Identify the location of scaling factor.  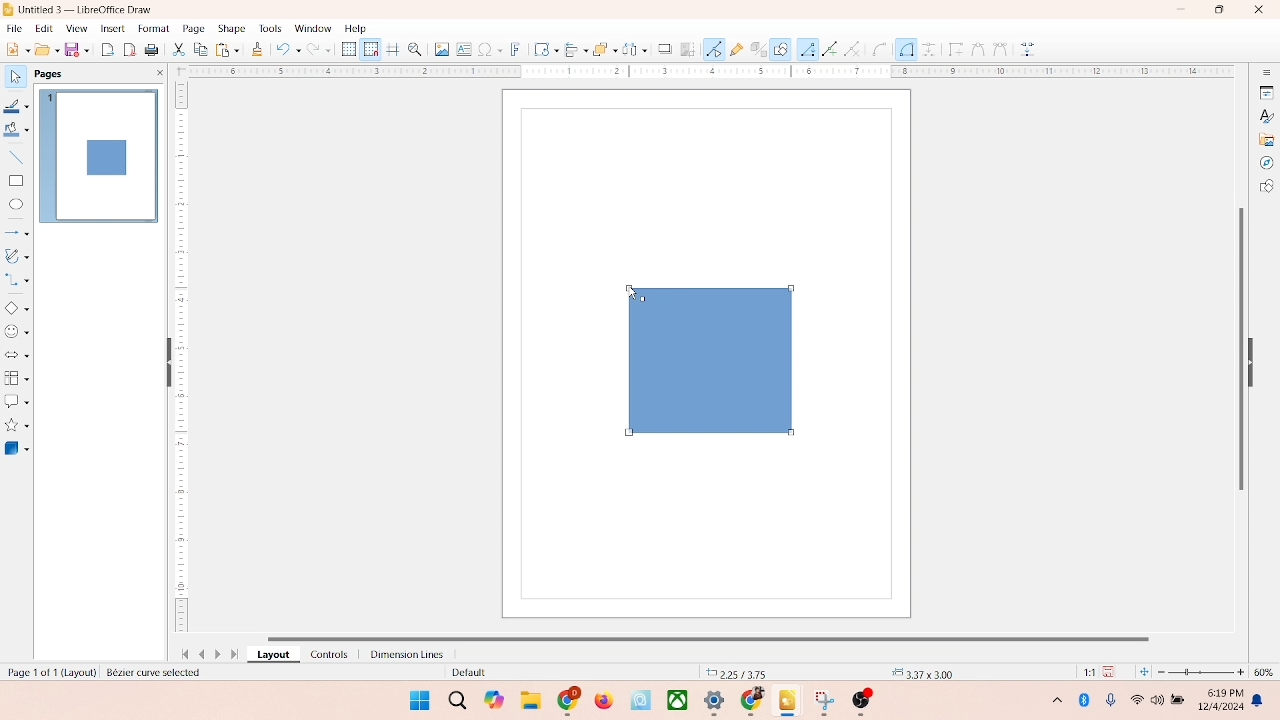
(1084, 672).